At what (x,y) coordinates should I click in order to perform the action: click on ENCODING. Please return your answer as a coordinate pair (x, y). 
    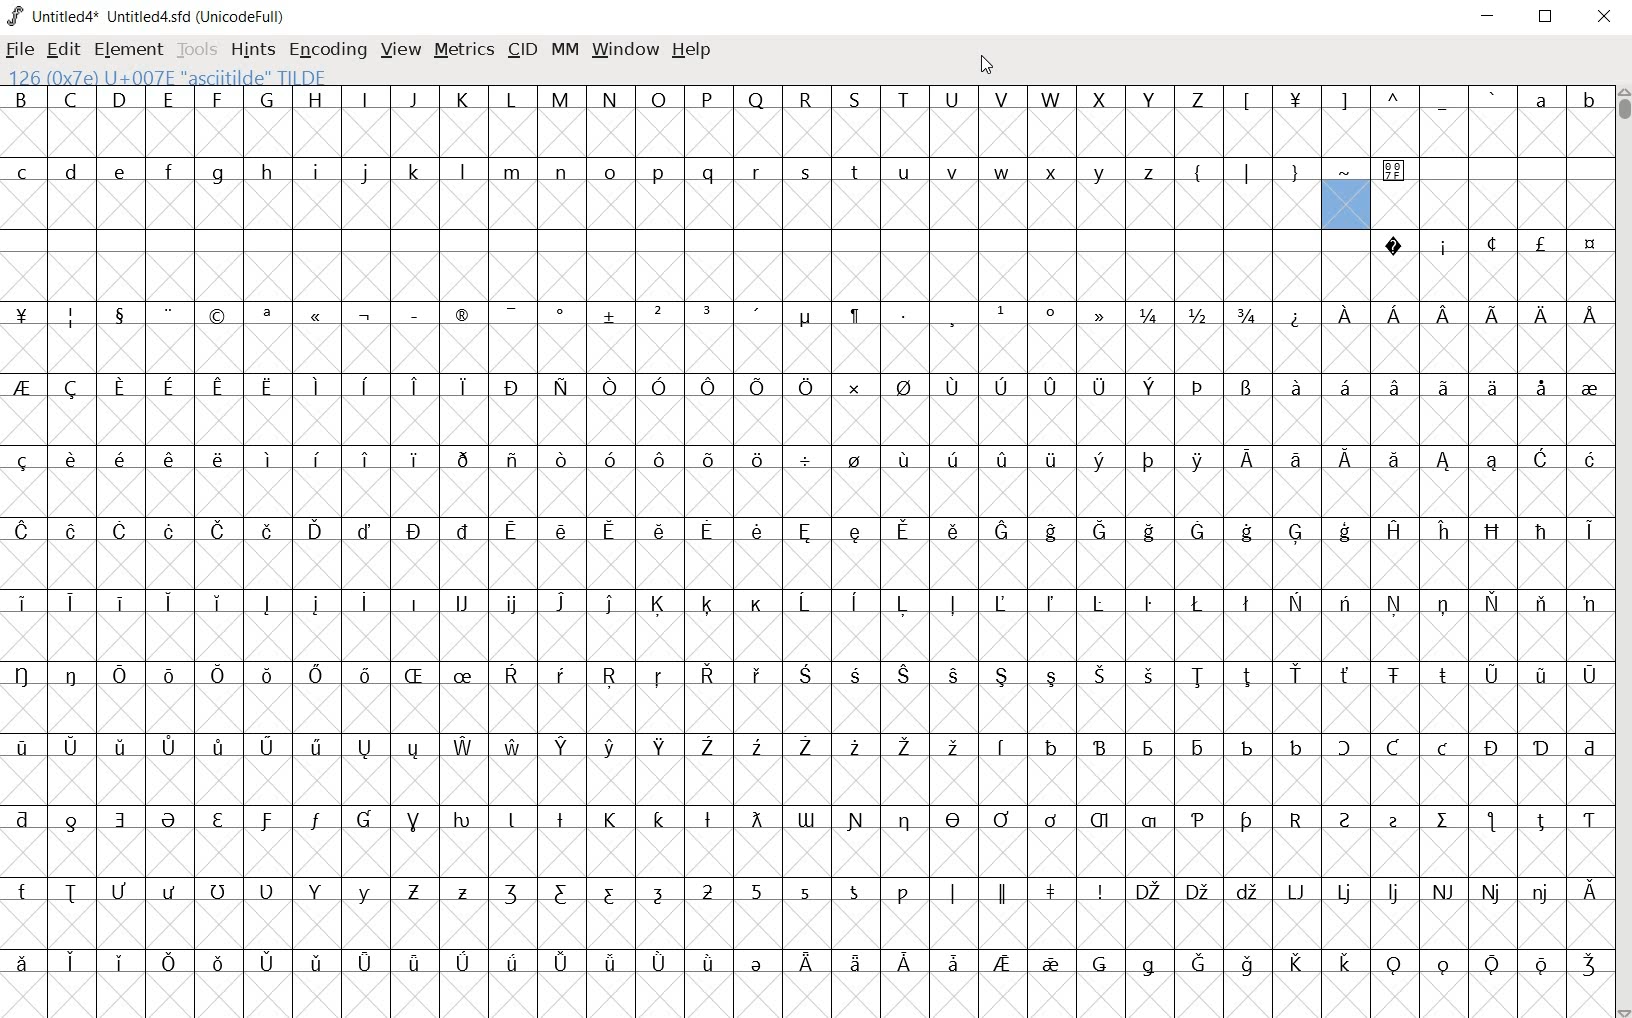
    Looking at the image, I should click on (329, 49).